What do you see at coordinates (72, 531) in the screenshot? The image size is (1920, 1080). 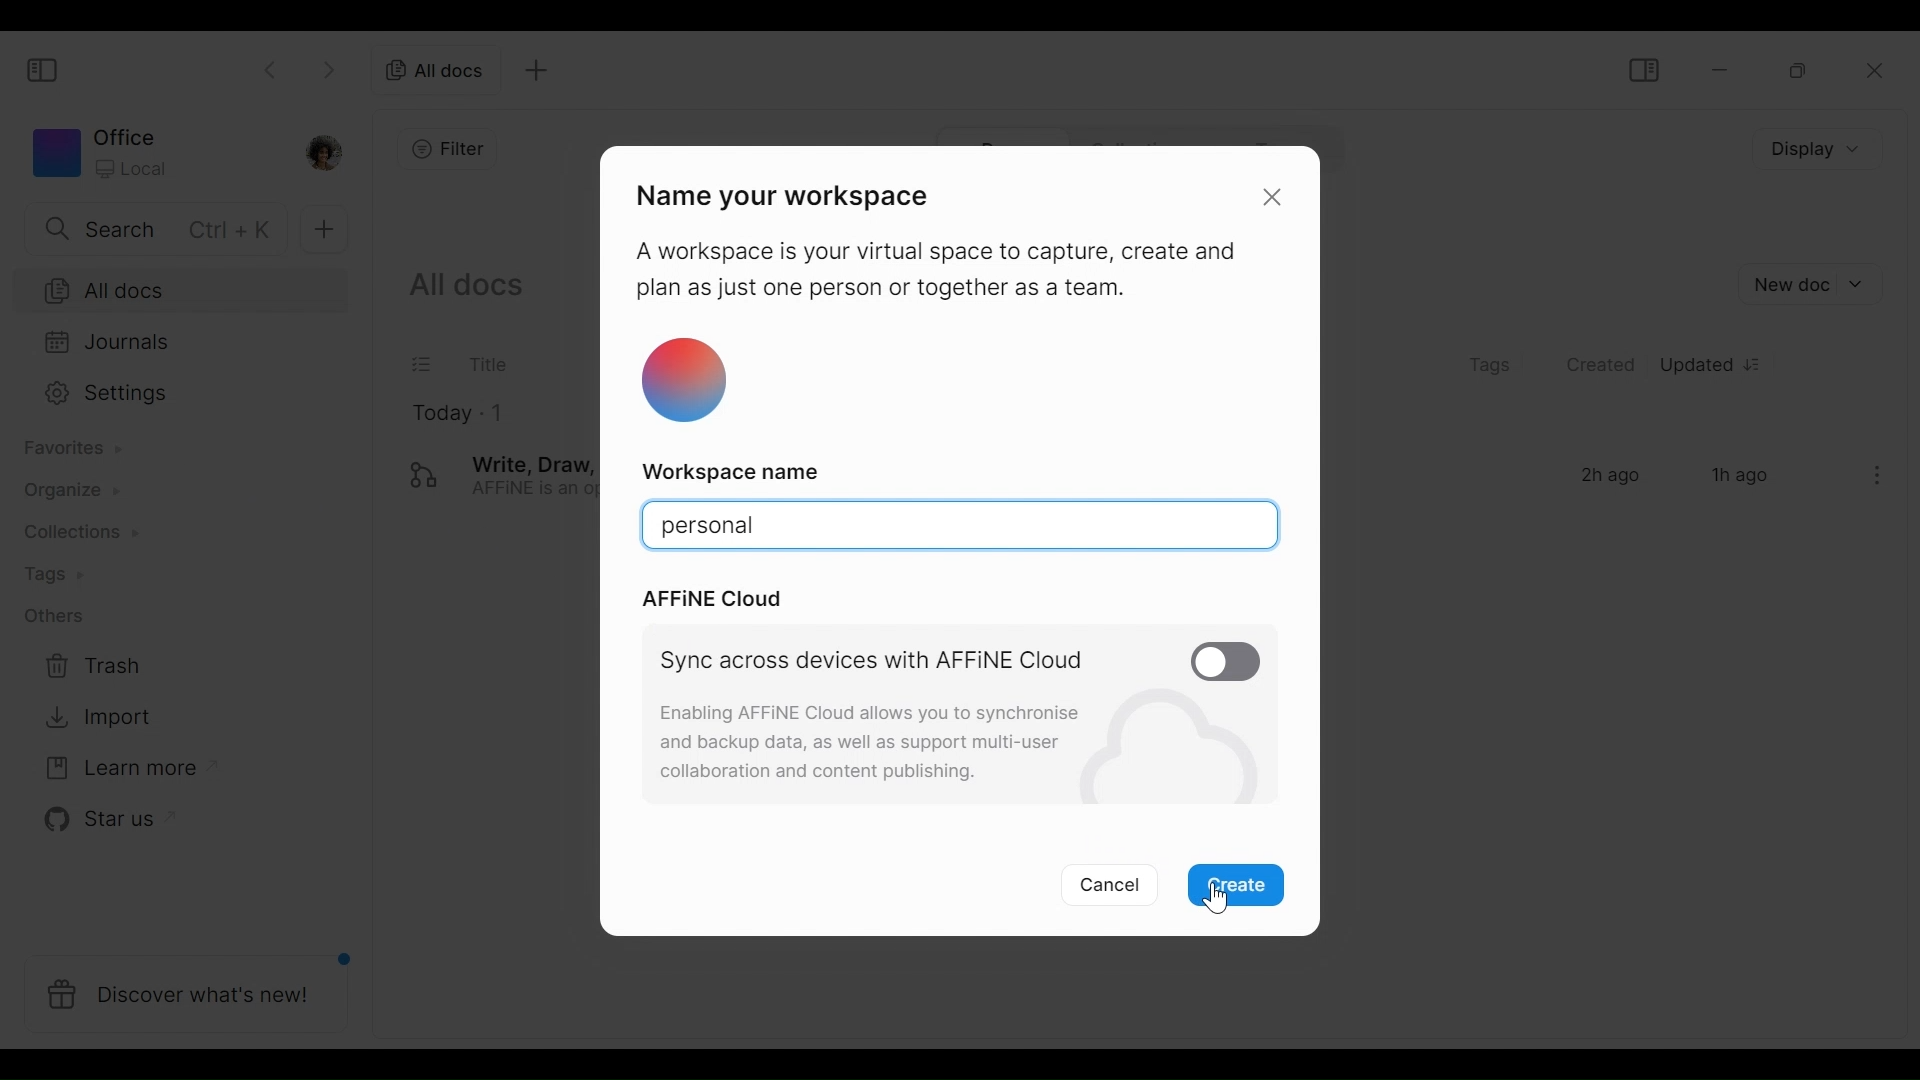 I see `Contributions` at bounding box center [72, 531].